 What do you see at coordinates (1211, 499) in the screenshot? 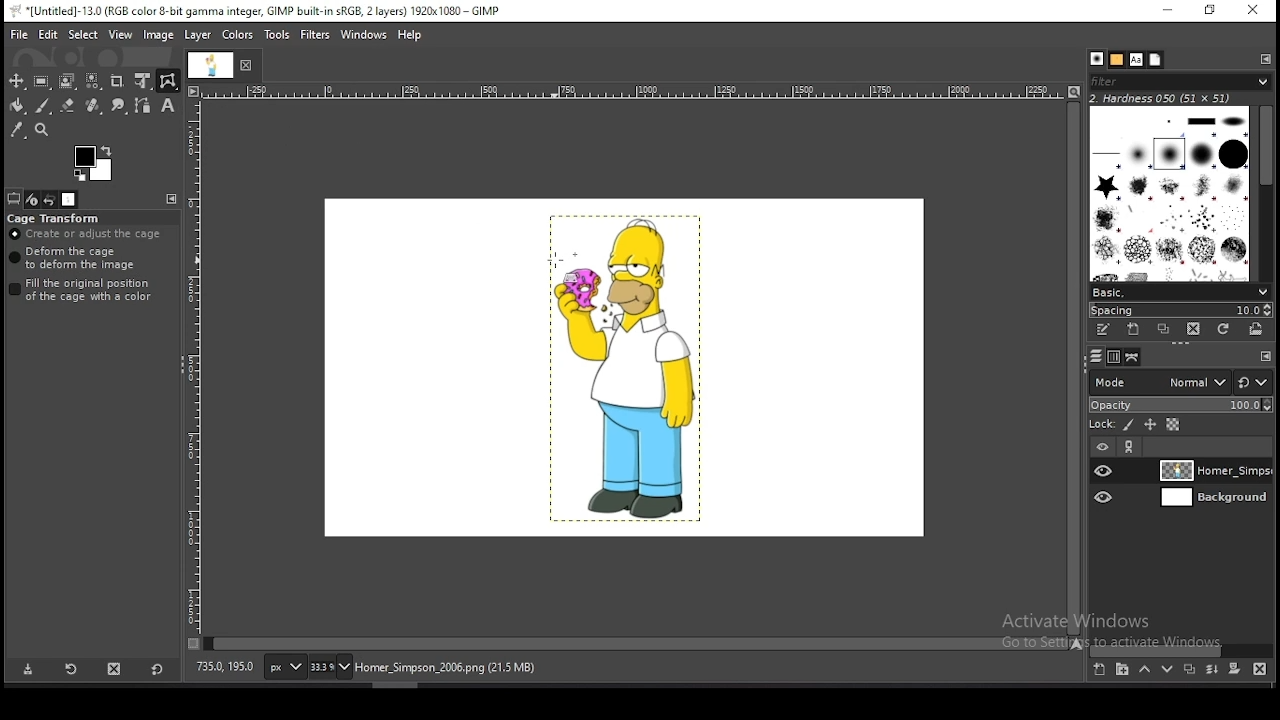
I see `layer` at bounding box center [1211, 499].